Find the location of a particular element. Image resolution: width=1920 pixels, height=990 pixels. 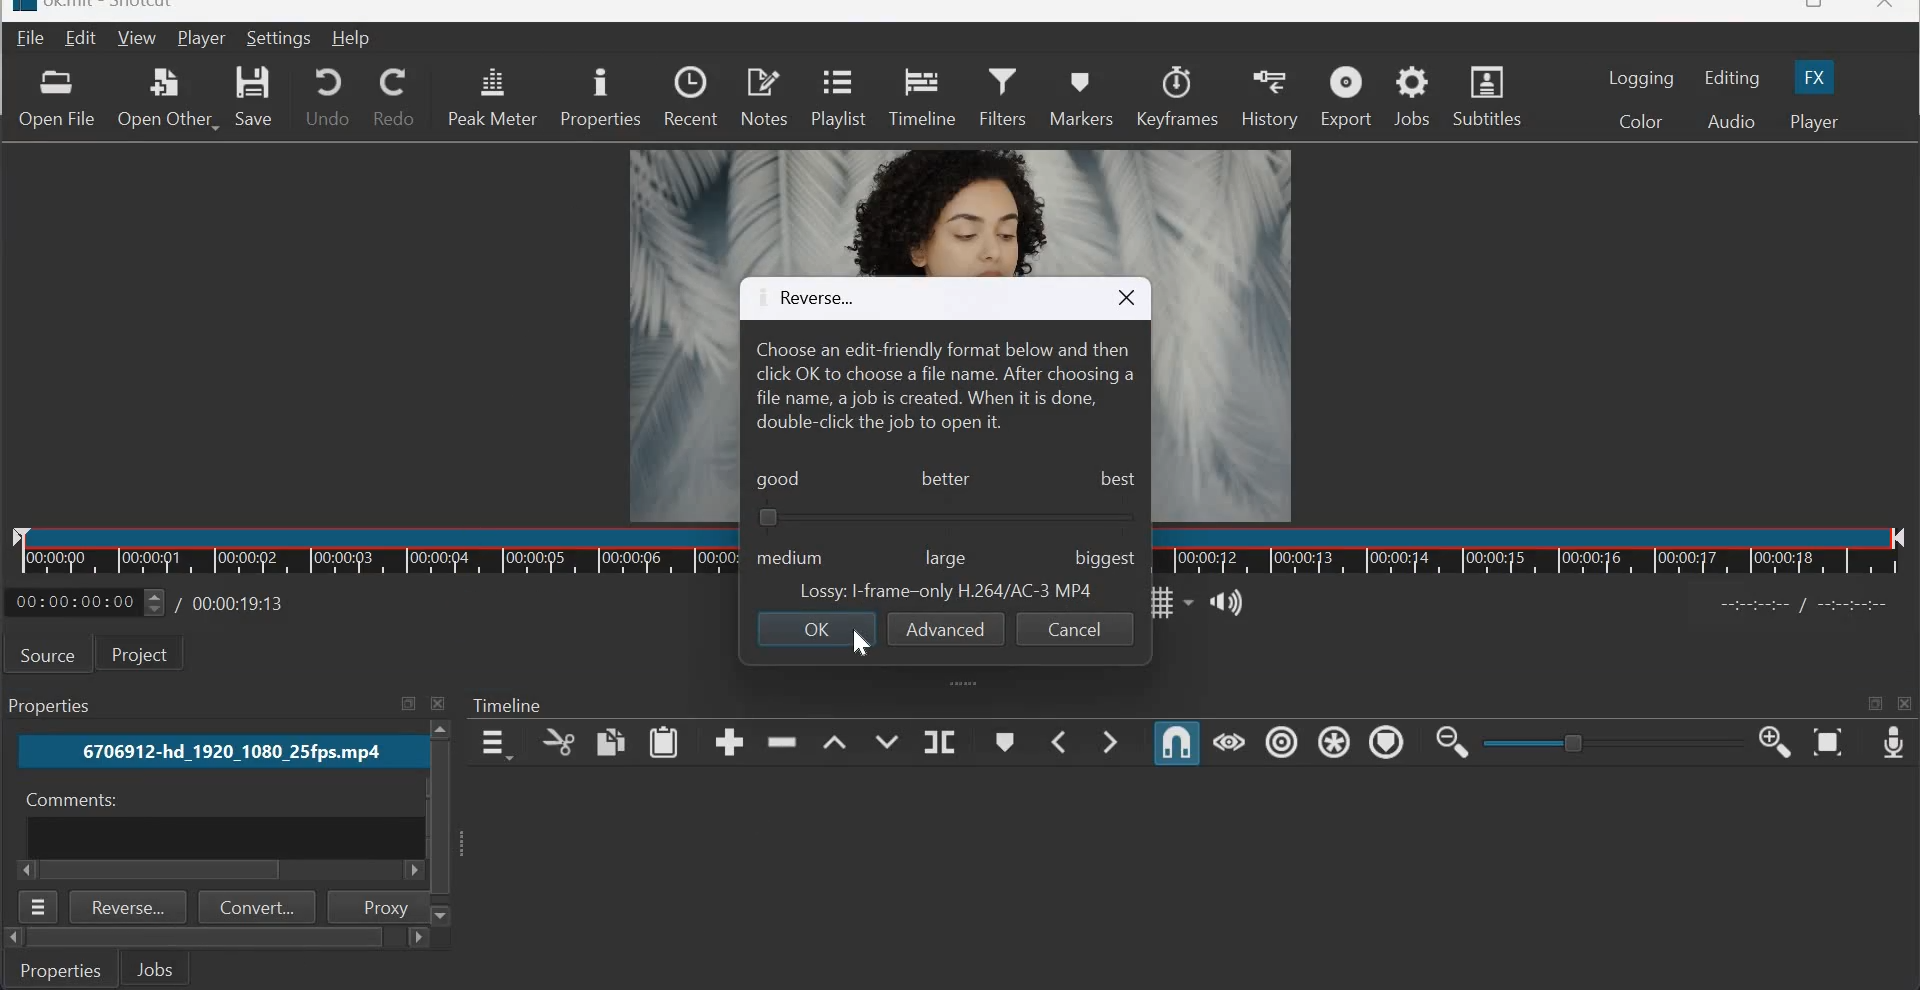

Help is located at coordinates (352, 39).